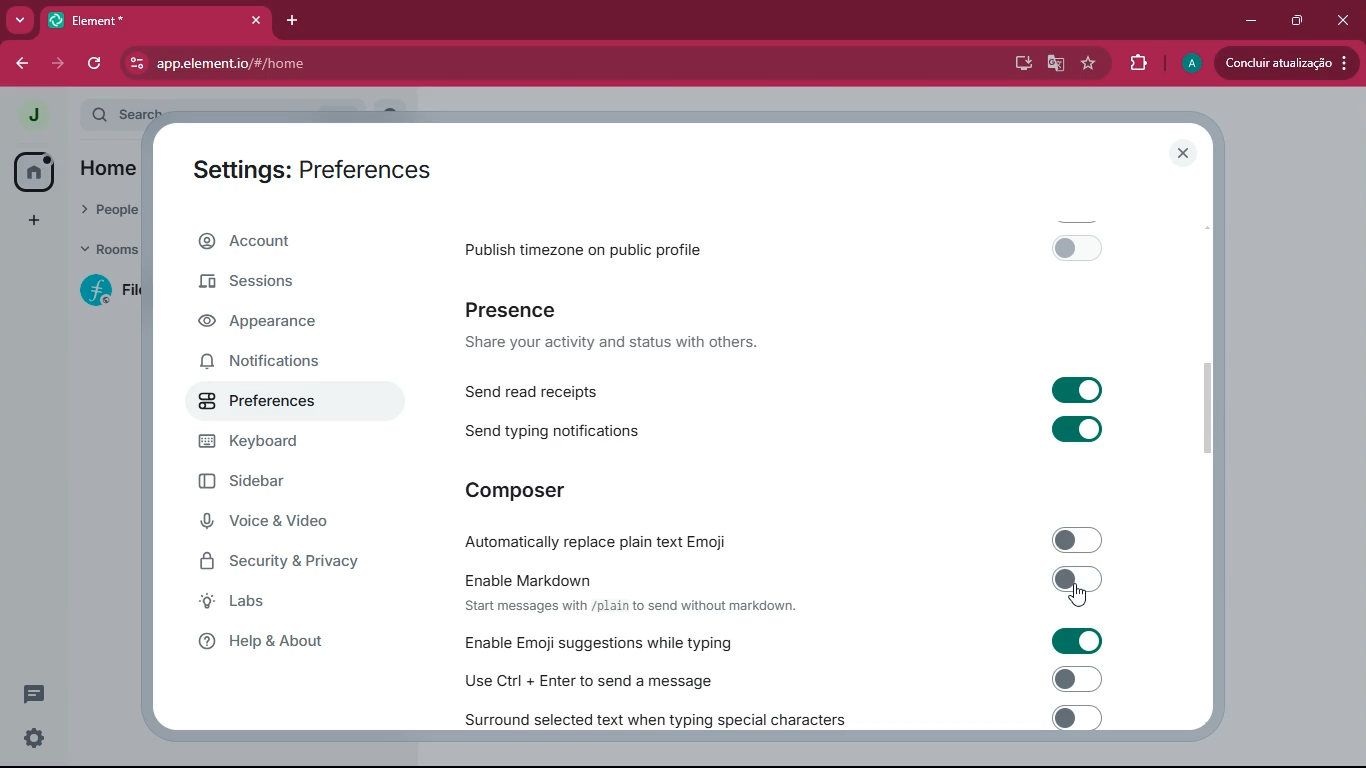 This screenshot has height=768, width=1366. Describe the element at coordinates (624, 326) in the screenshot. I see `presence Share your activity and status with others.` at that location.